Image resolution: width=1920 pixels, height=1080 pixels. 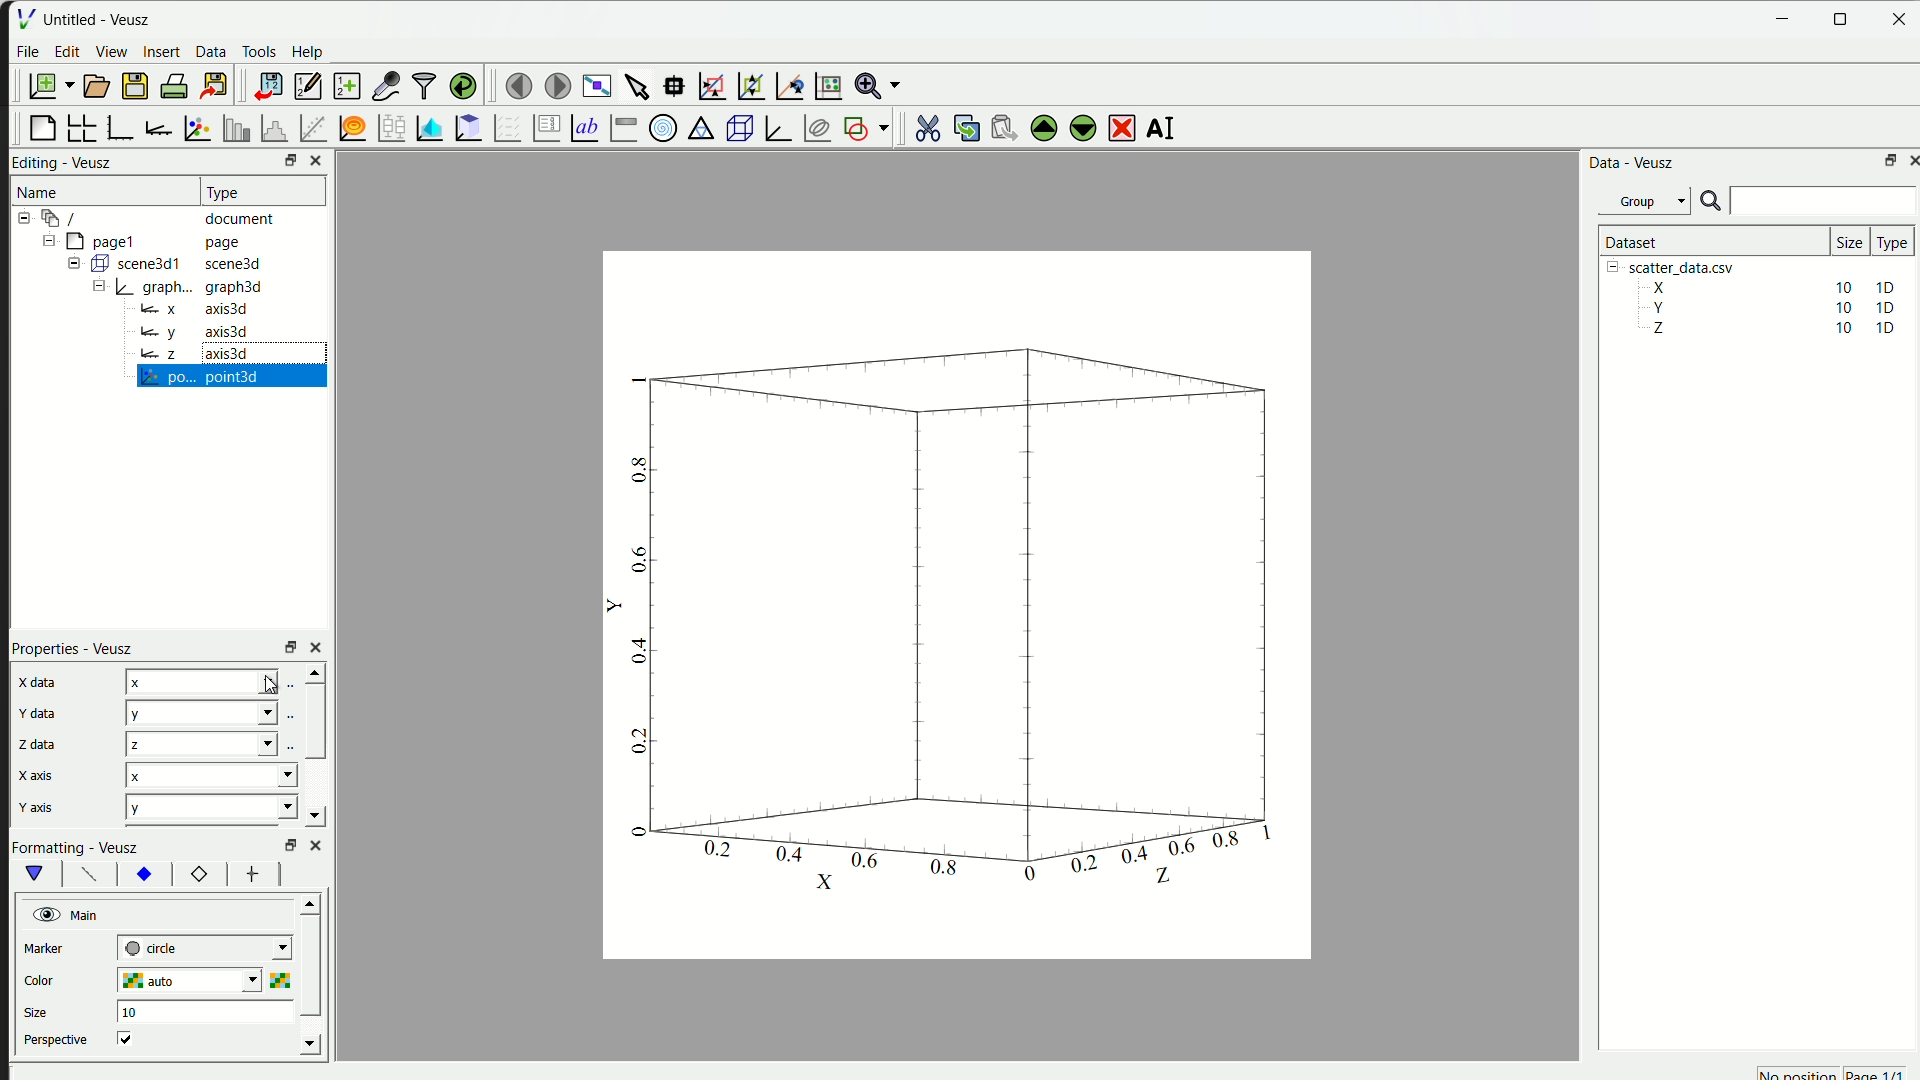 I want to click on Untitled - Veusz, so click(x=101, y=18).